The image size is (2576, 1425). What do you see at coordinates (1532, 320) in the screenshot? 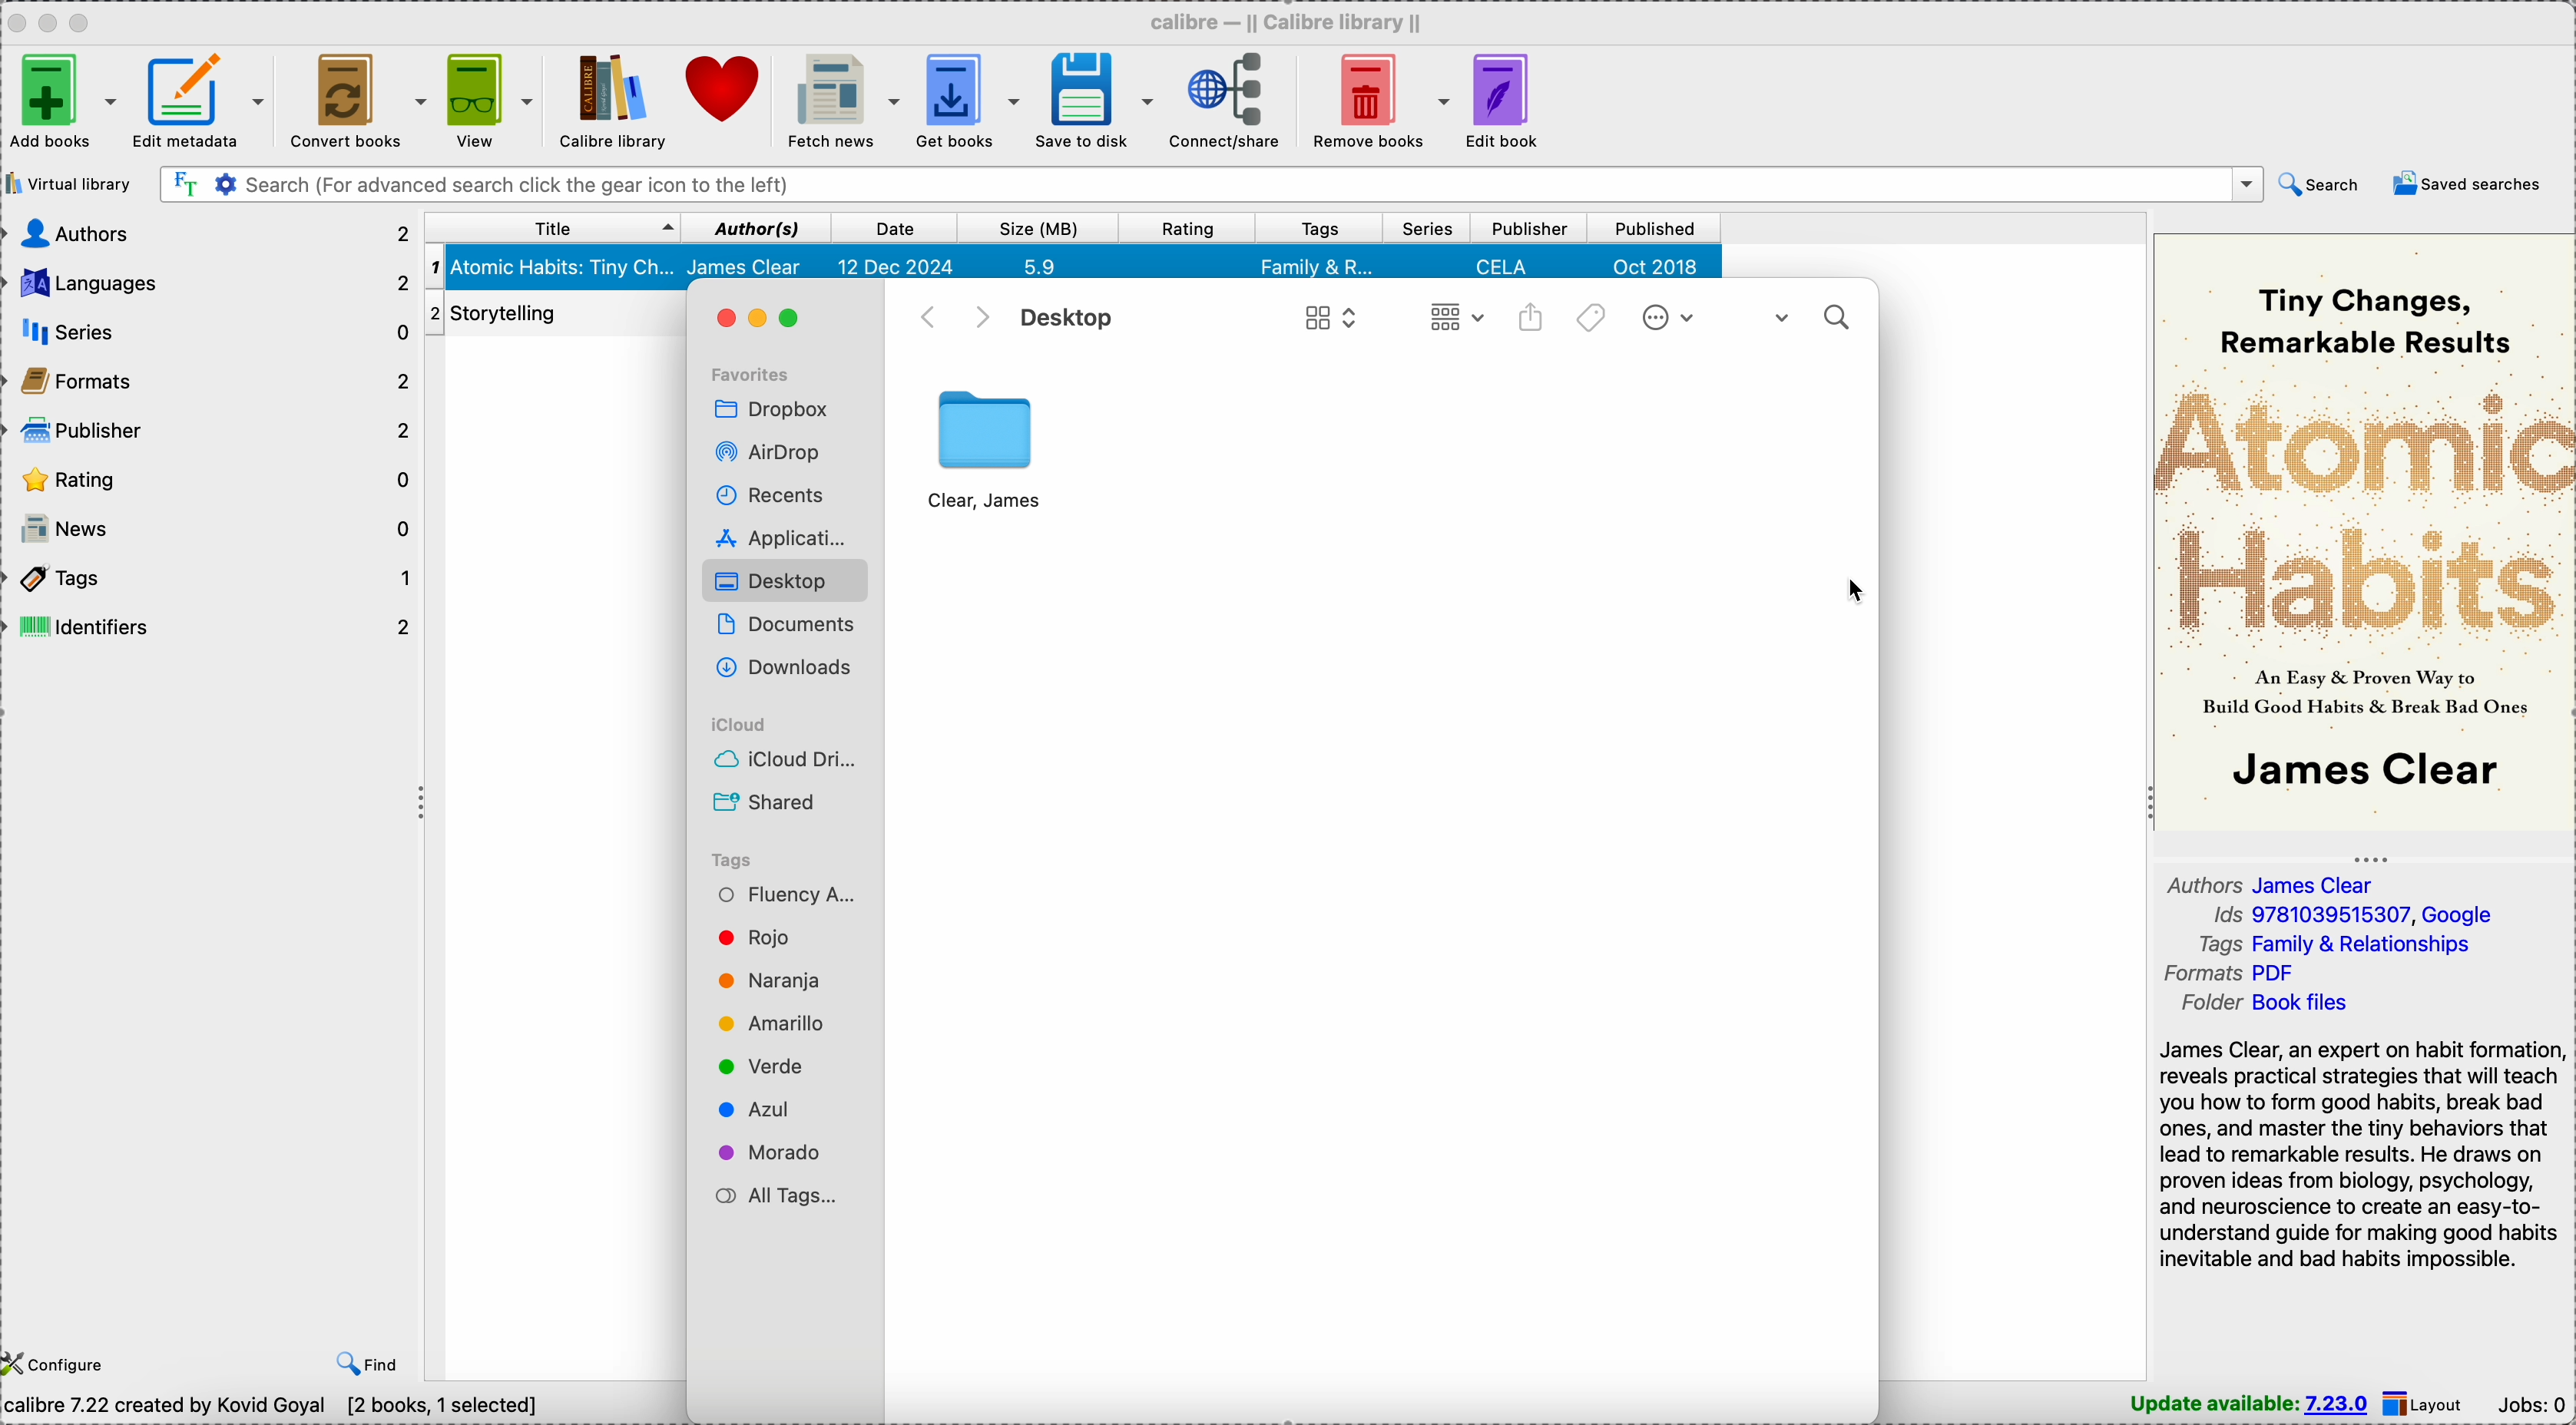
I see `disable share` at bounding box center [1532, 320].